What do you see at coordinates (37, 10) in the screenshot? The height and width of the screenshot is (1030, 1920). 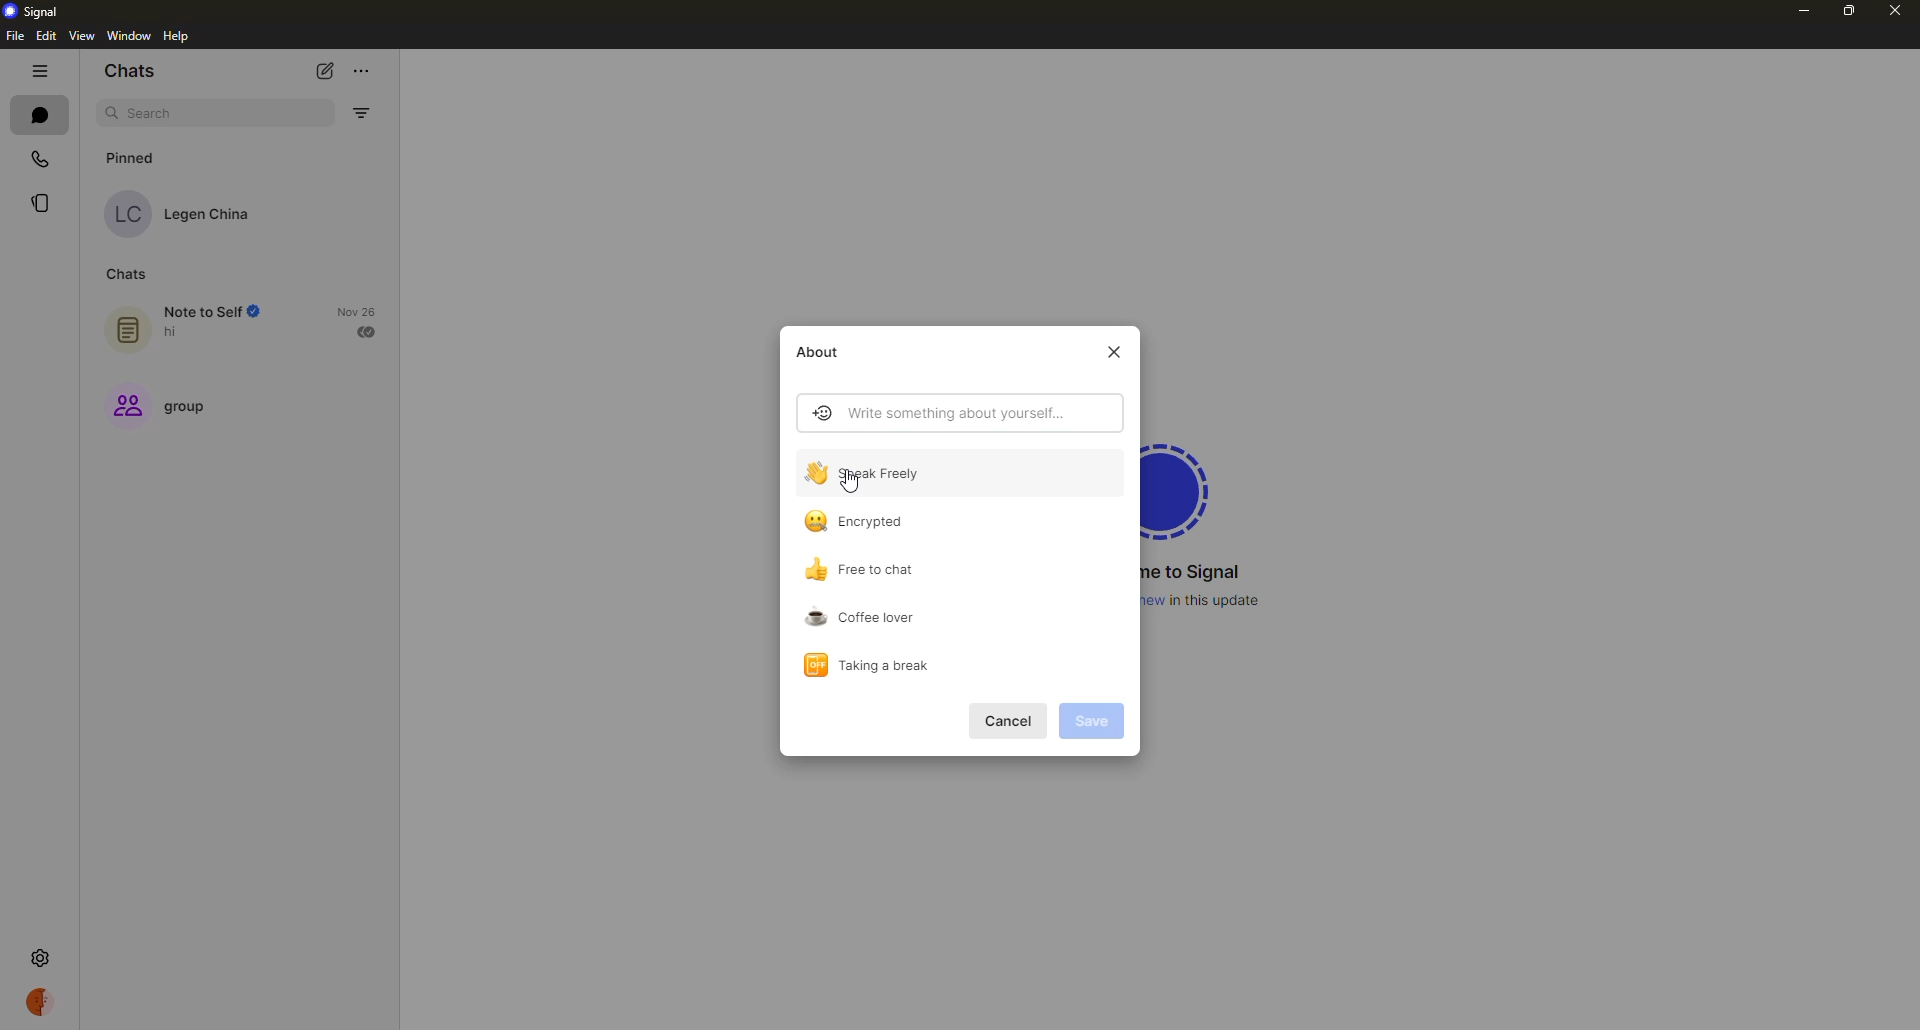 I see `signal` at bounding box center [37, 10].